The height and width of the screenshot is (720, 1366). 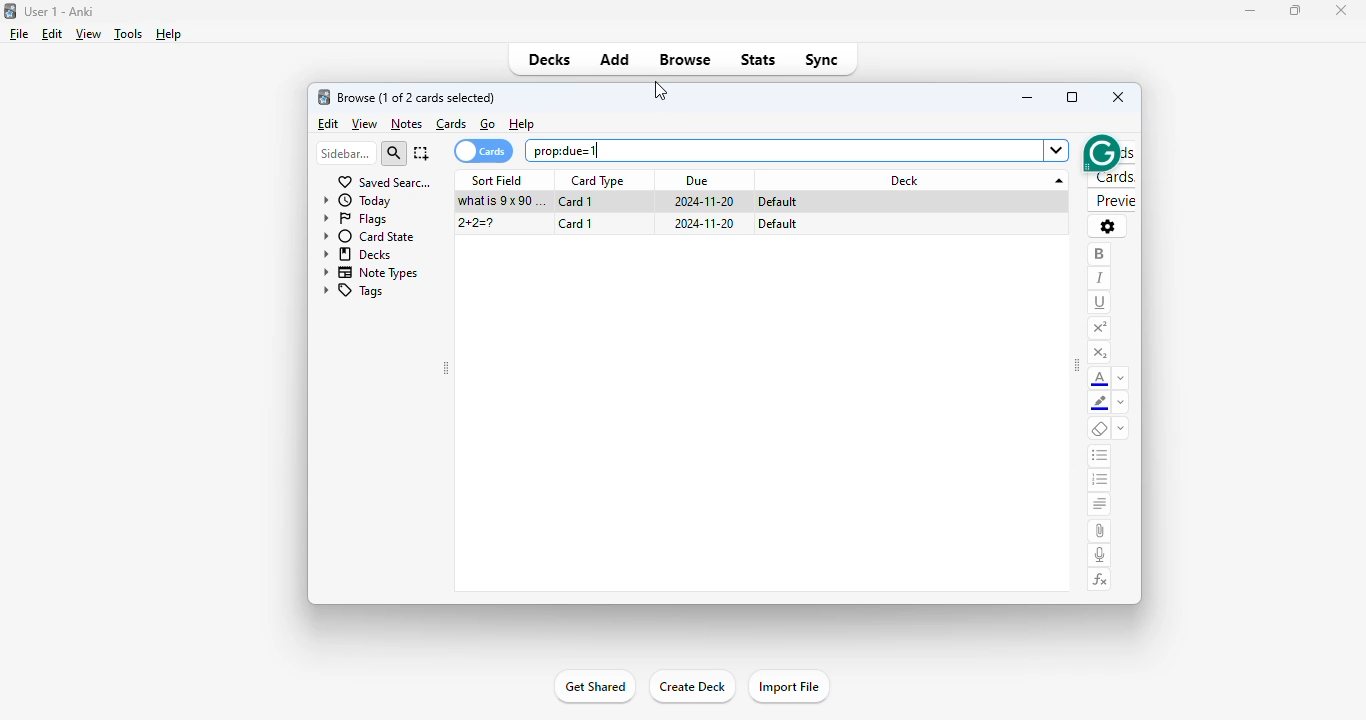 What do you see at coordinates (356, 219) in the screenshot?
I see `flags` at bounding box center [356, 219].